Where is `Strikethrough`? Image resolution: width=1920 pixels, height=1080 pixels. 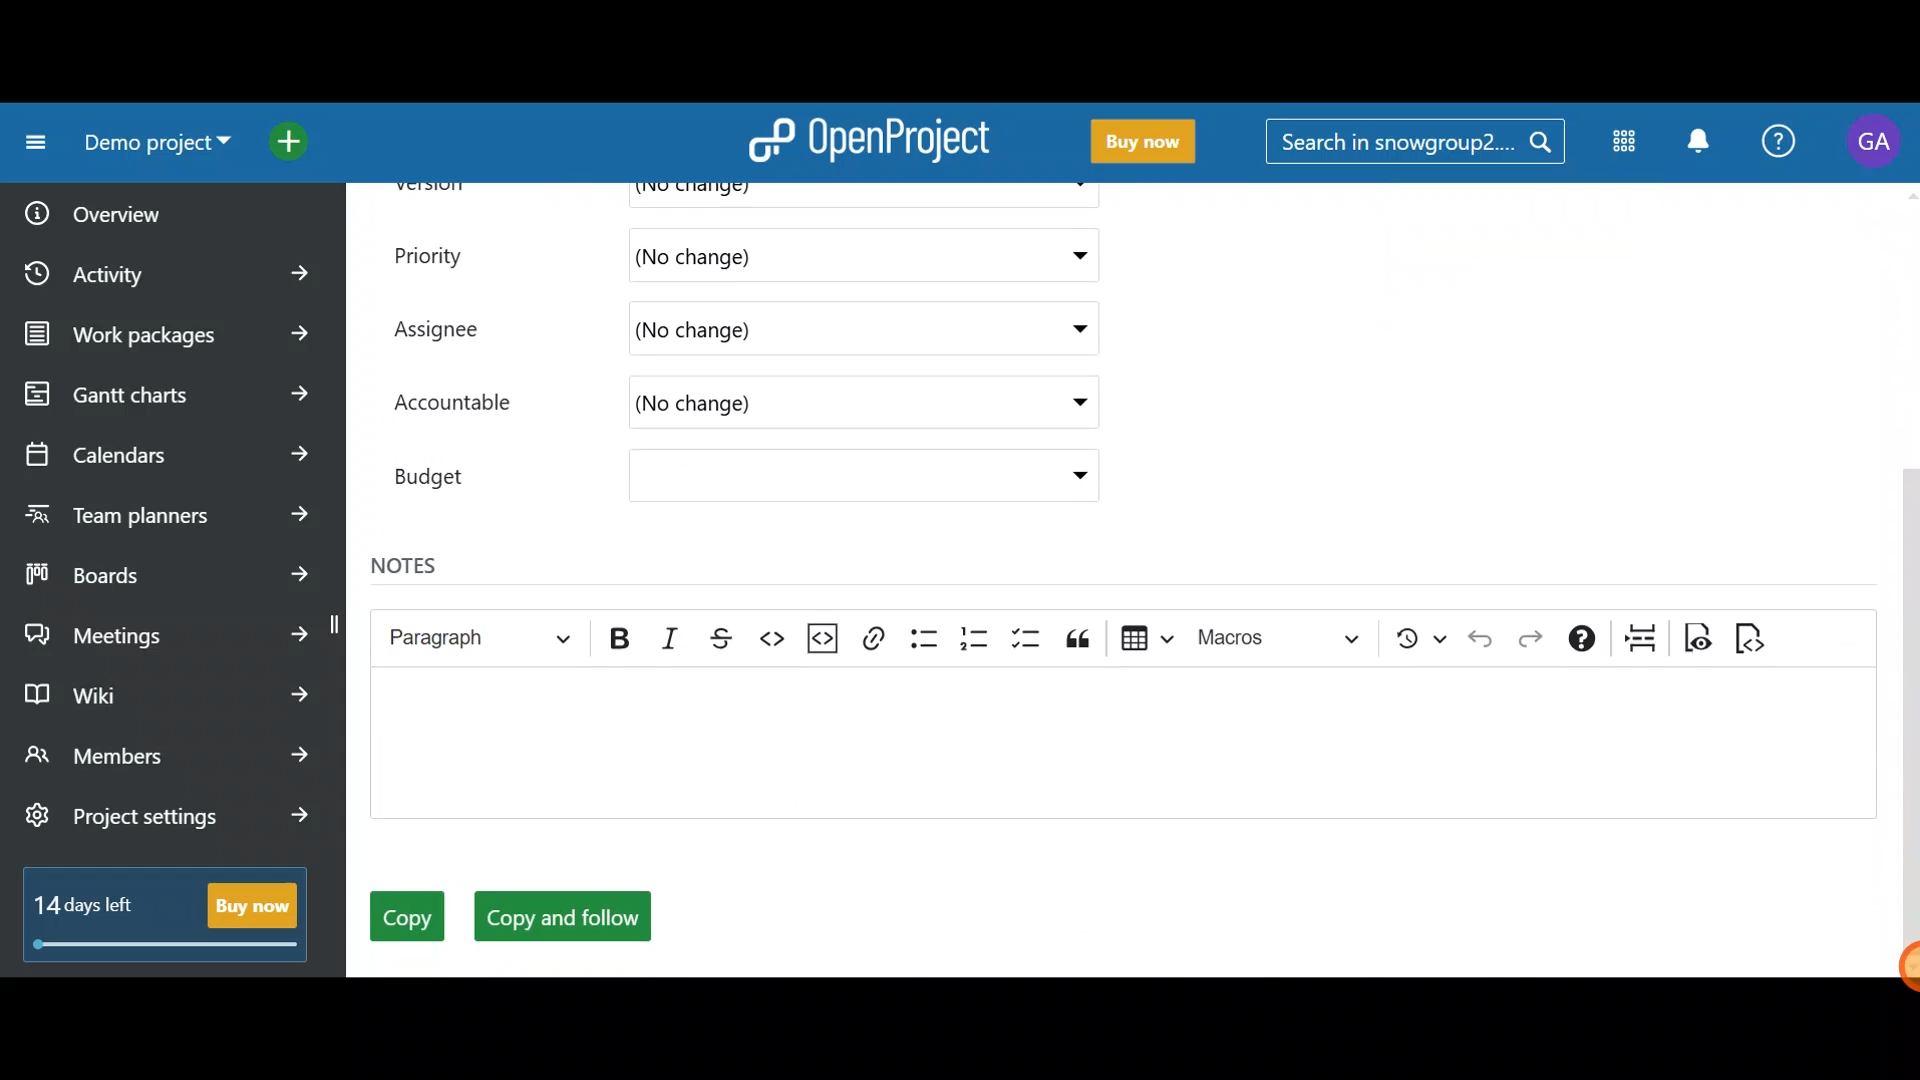
Strikethrough is located at coordinates (726, 641).